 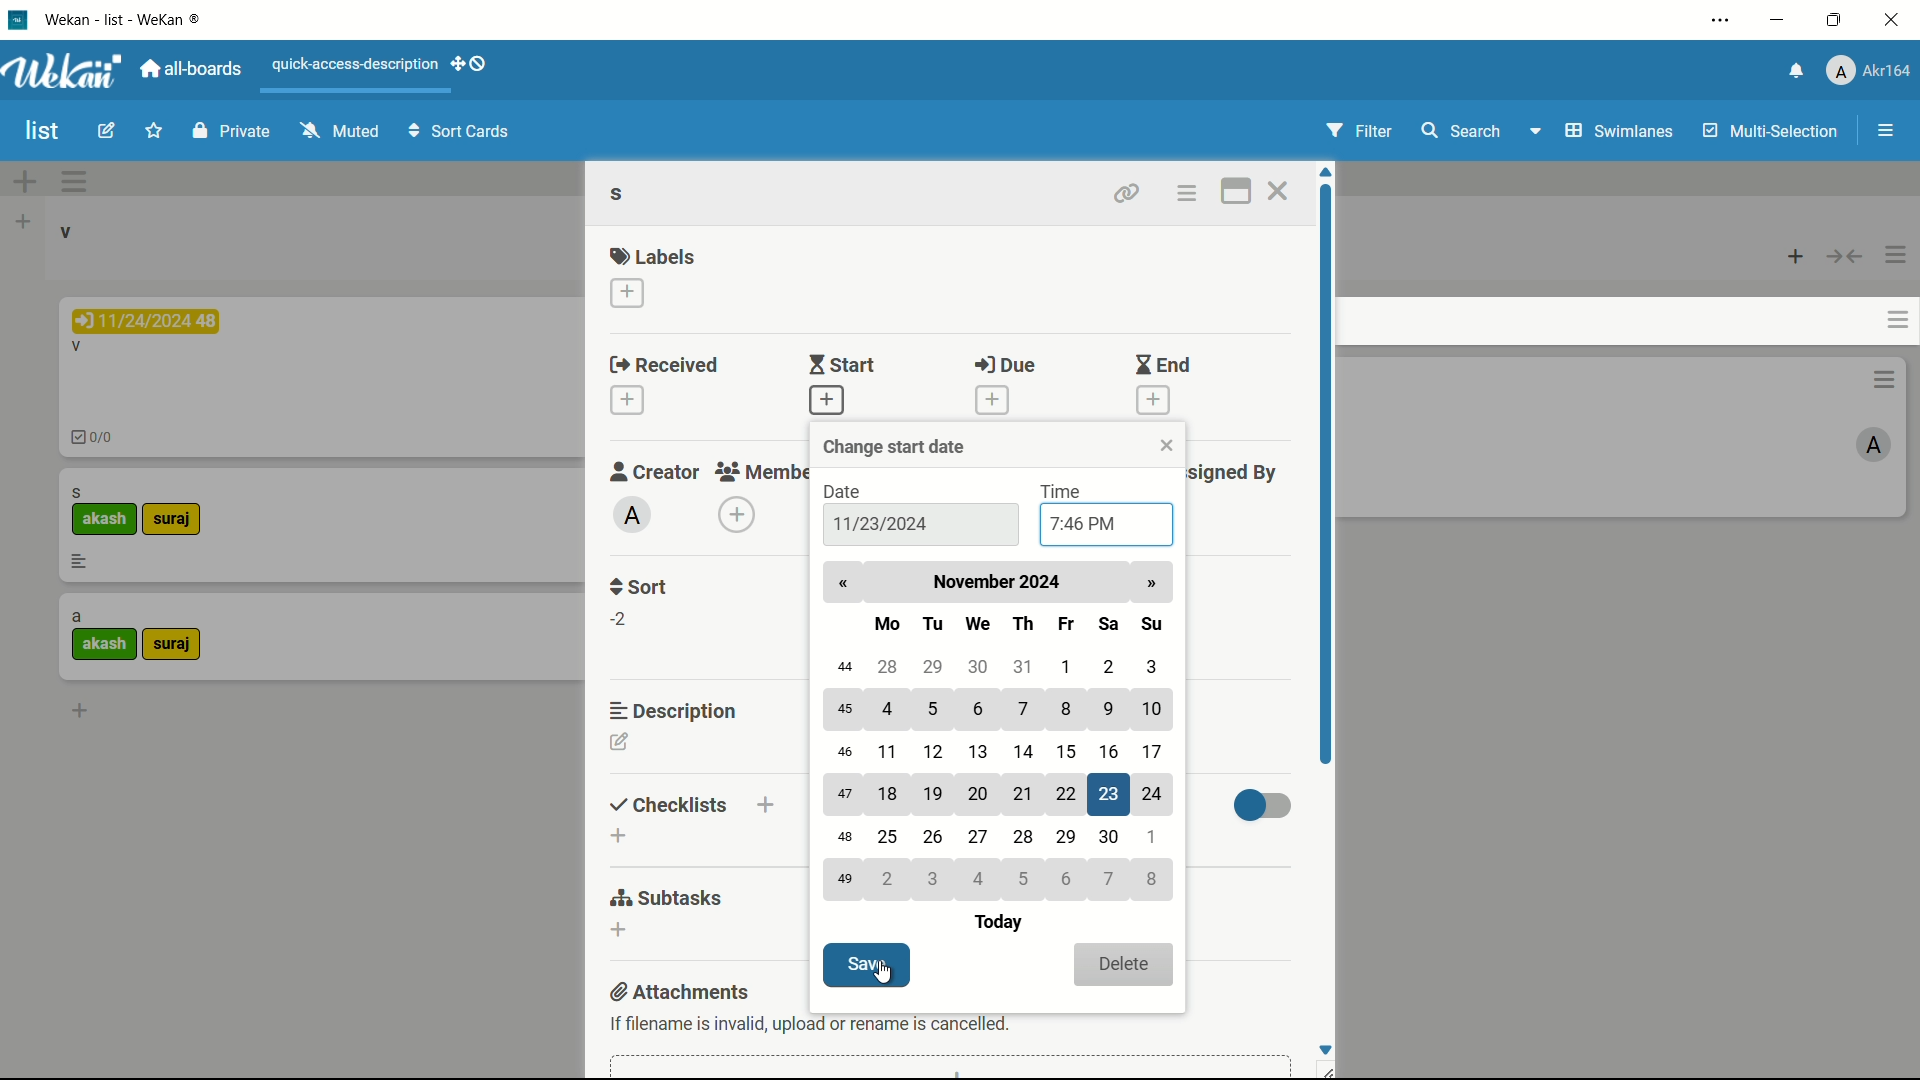 What do you see at coordinates (77, 349) in the screenshot?
I see `card name` at bounding box center [77, 349].